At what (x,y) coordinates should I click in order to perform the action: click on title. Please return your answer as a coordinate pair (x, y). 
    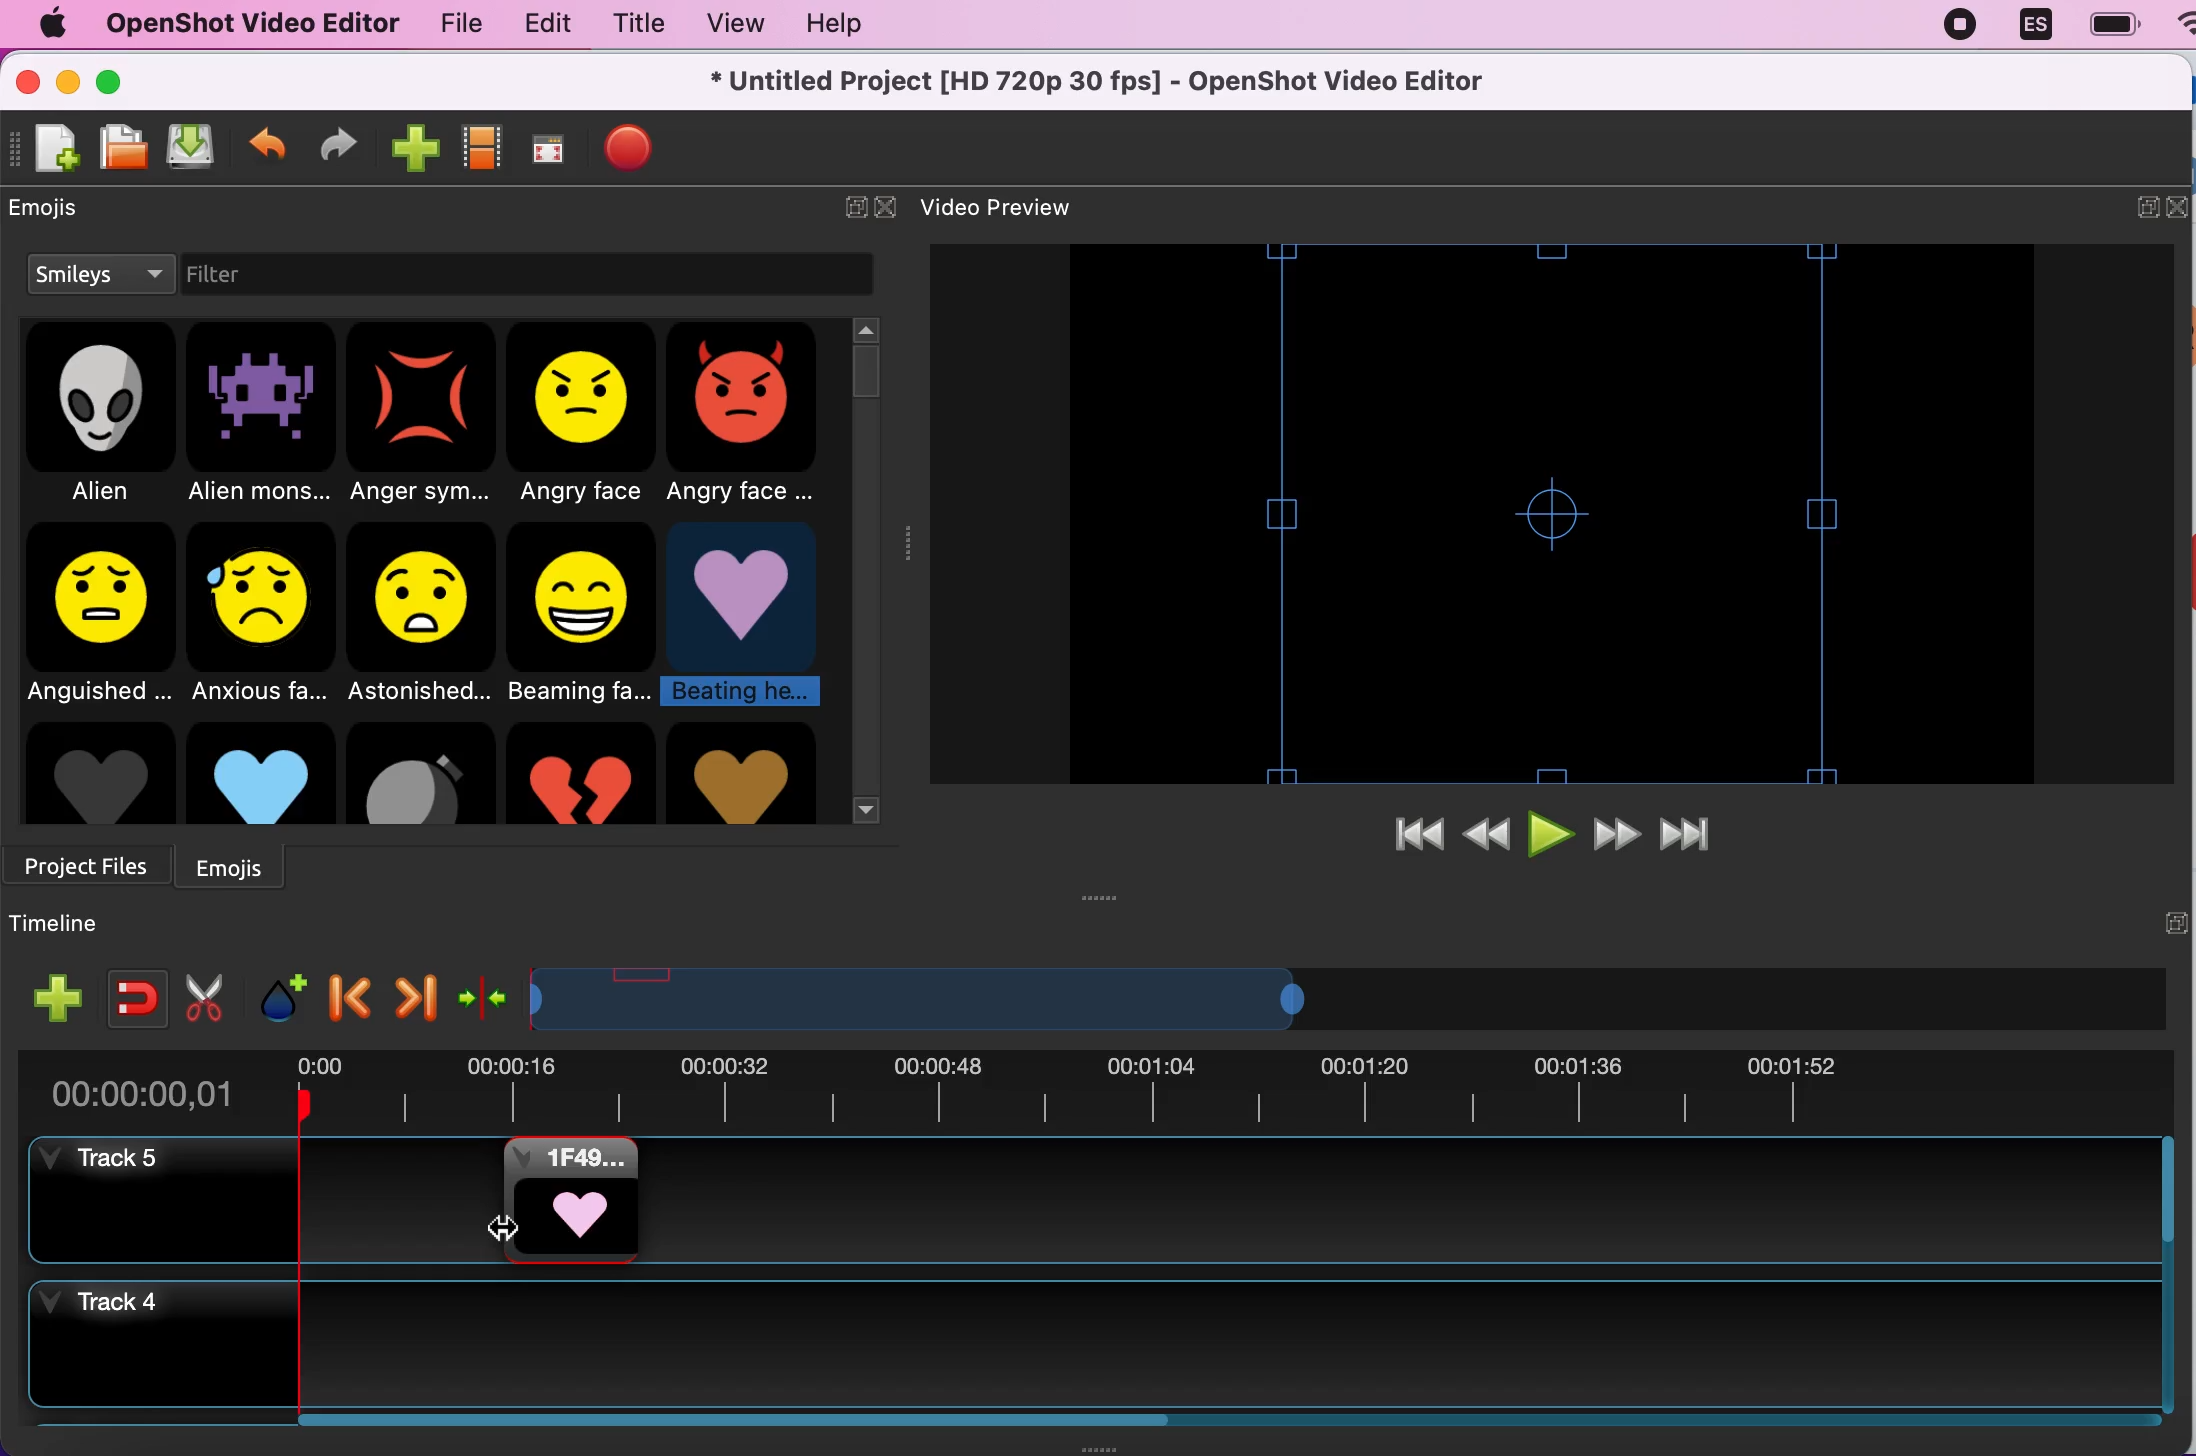
    Looking at the image, I should click on (630, 24).